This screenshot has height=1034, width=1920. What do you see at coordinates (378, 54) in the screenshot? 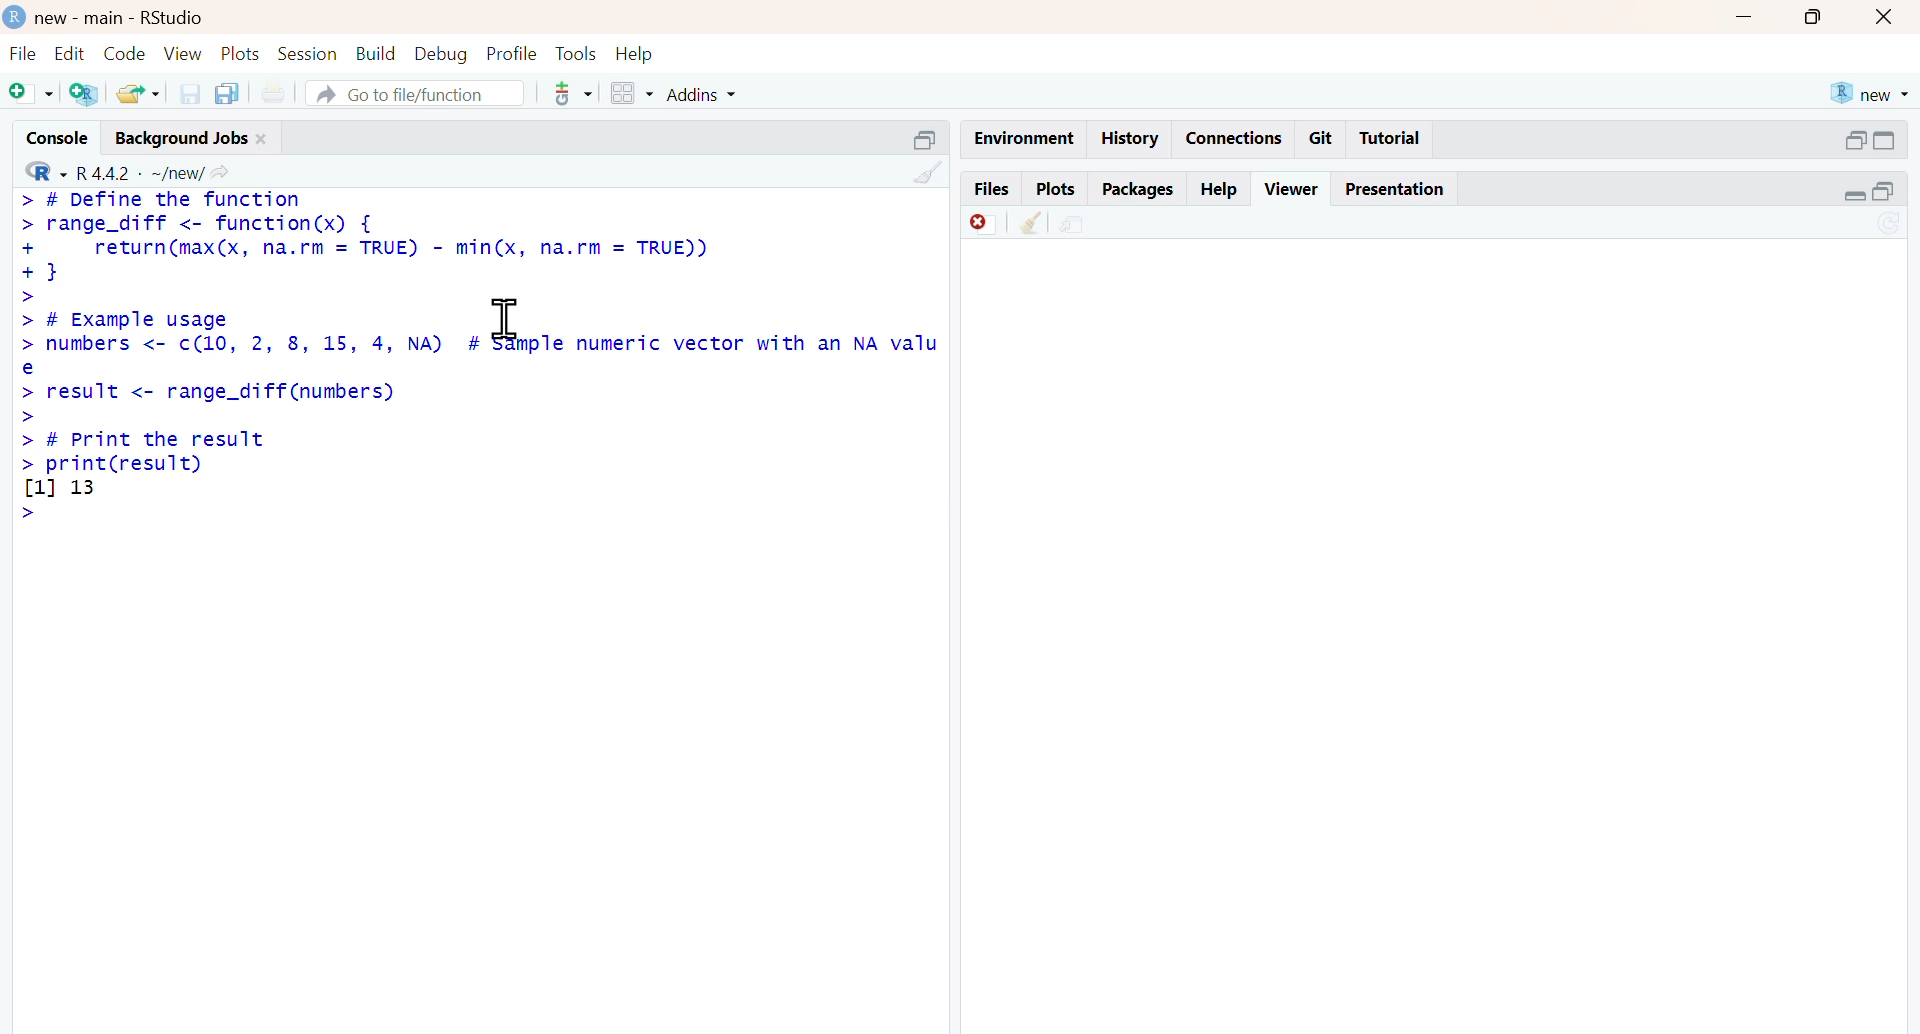
I see `build` at bounding box center [378, 54].